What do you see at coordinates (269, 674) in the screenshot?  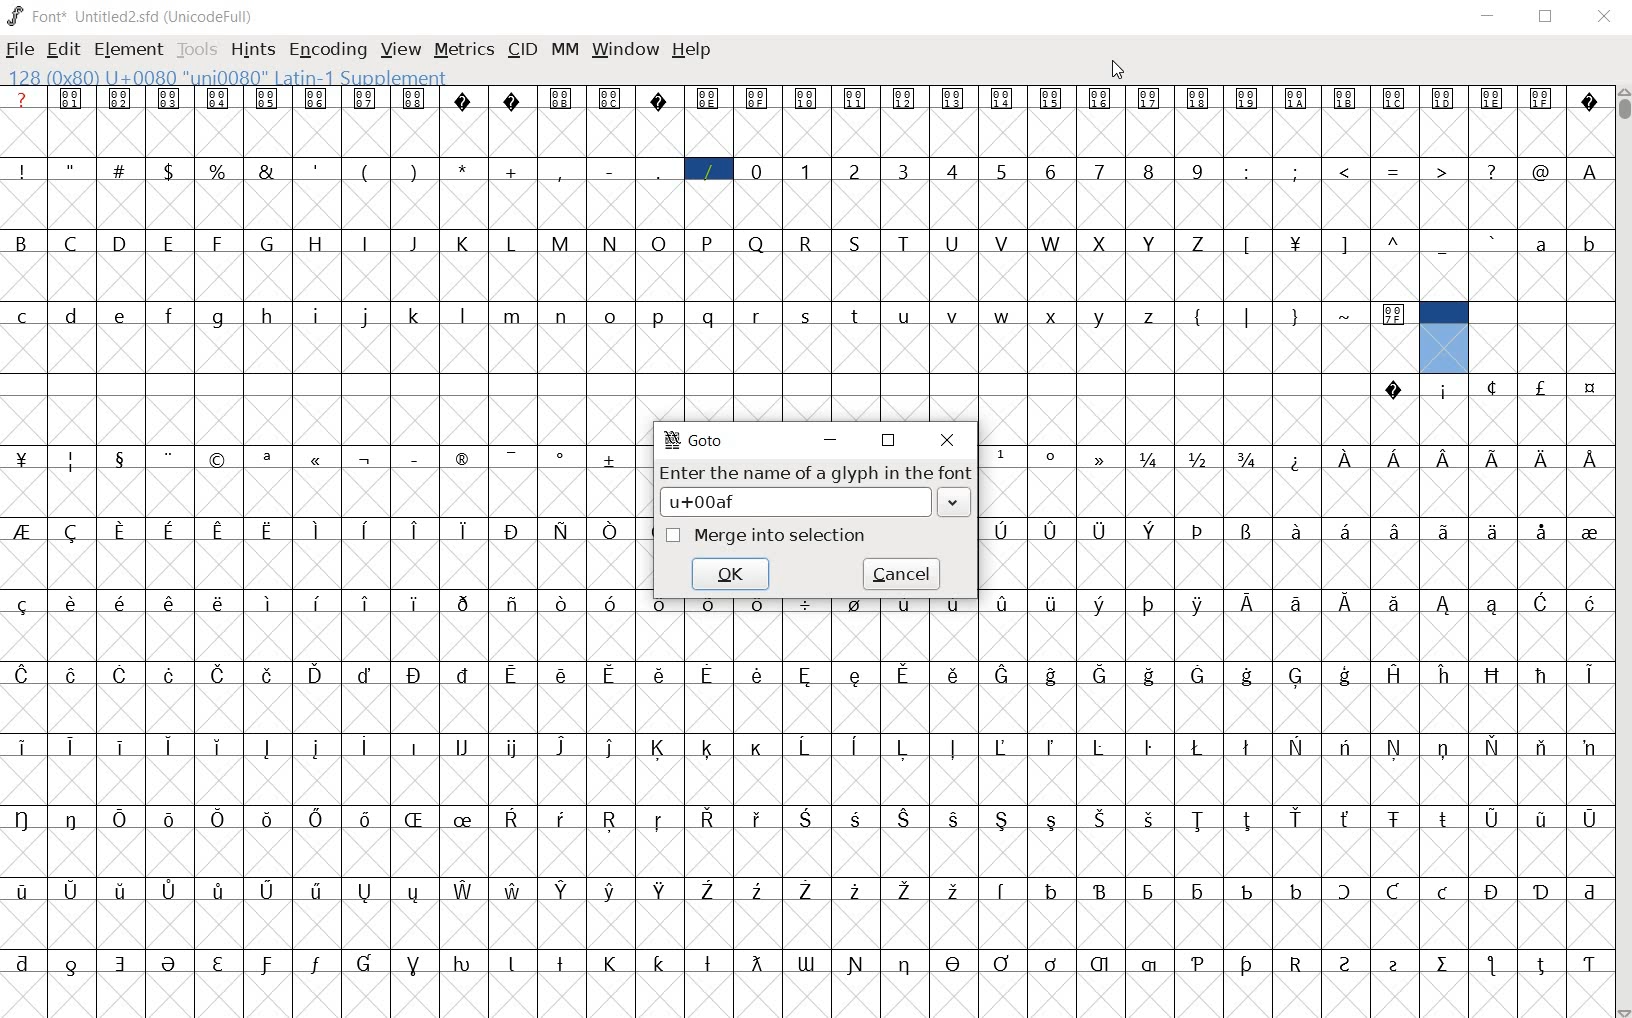 I see `Symbol` at bounding box center [269, 674].